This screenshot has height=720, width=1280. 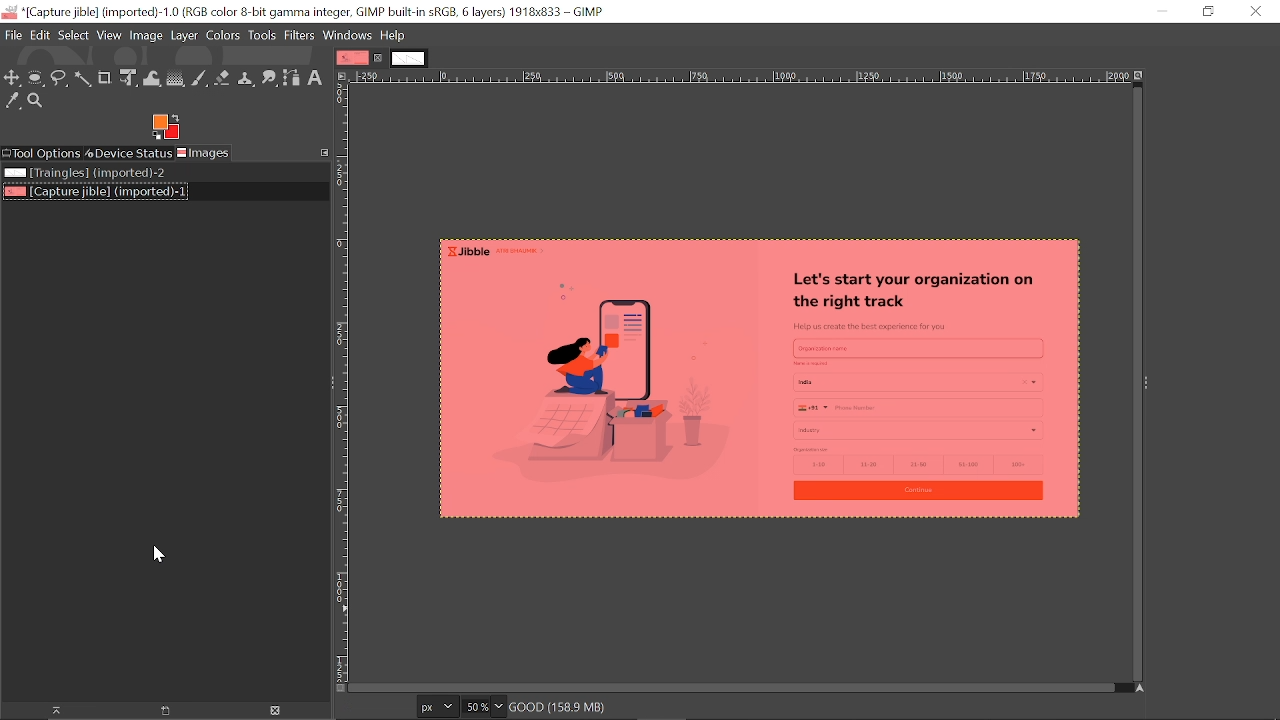 What do you see at coordinates (84, 174) in the screenshot?
I see `Image file titled "Triangles"` at bounding box center [84, 174].